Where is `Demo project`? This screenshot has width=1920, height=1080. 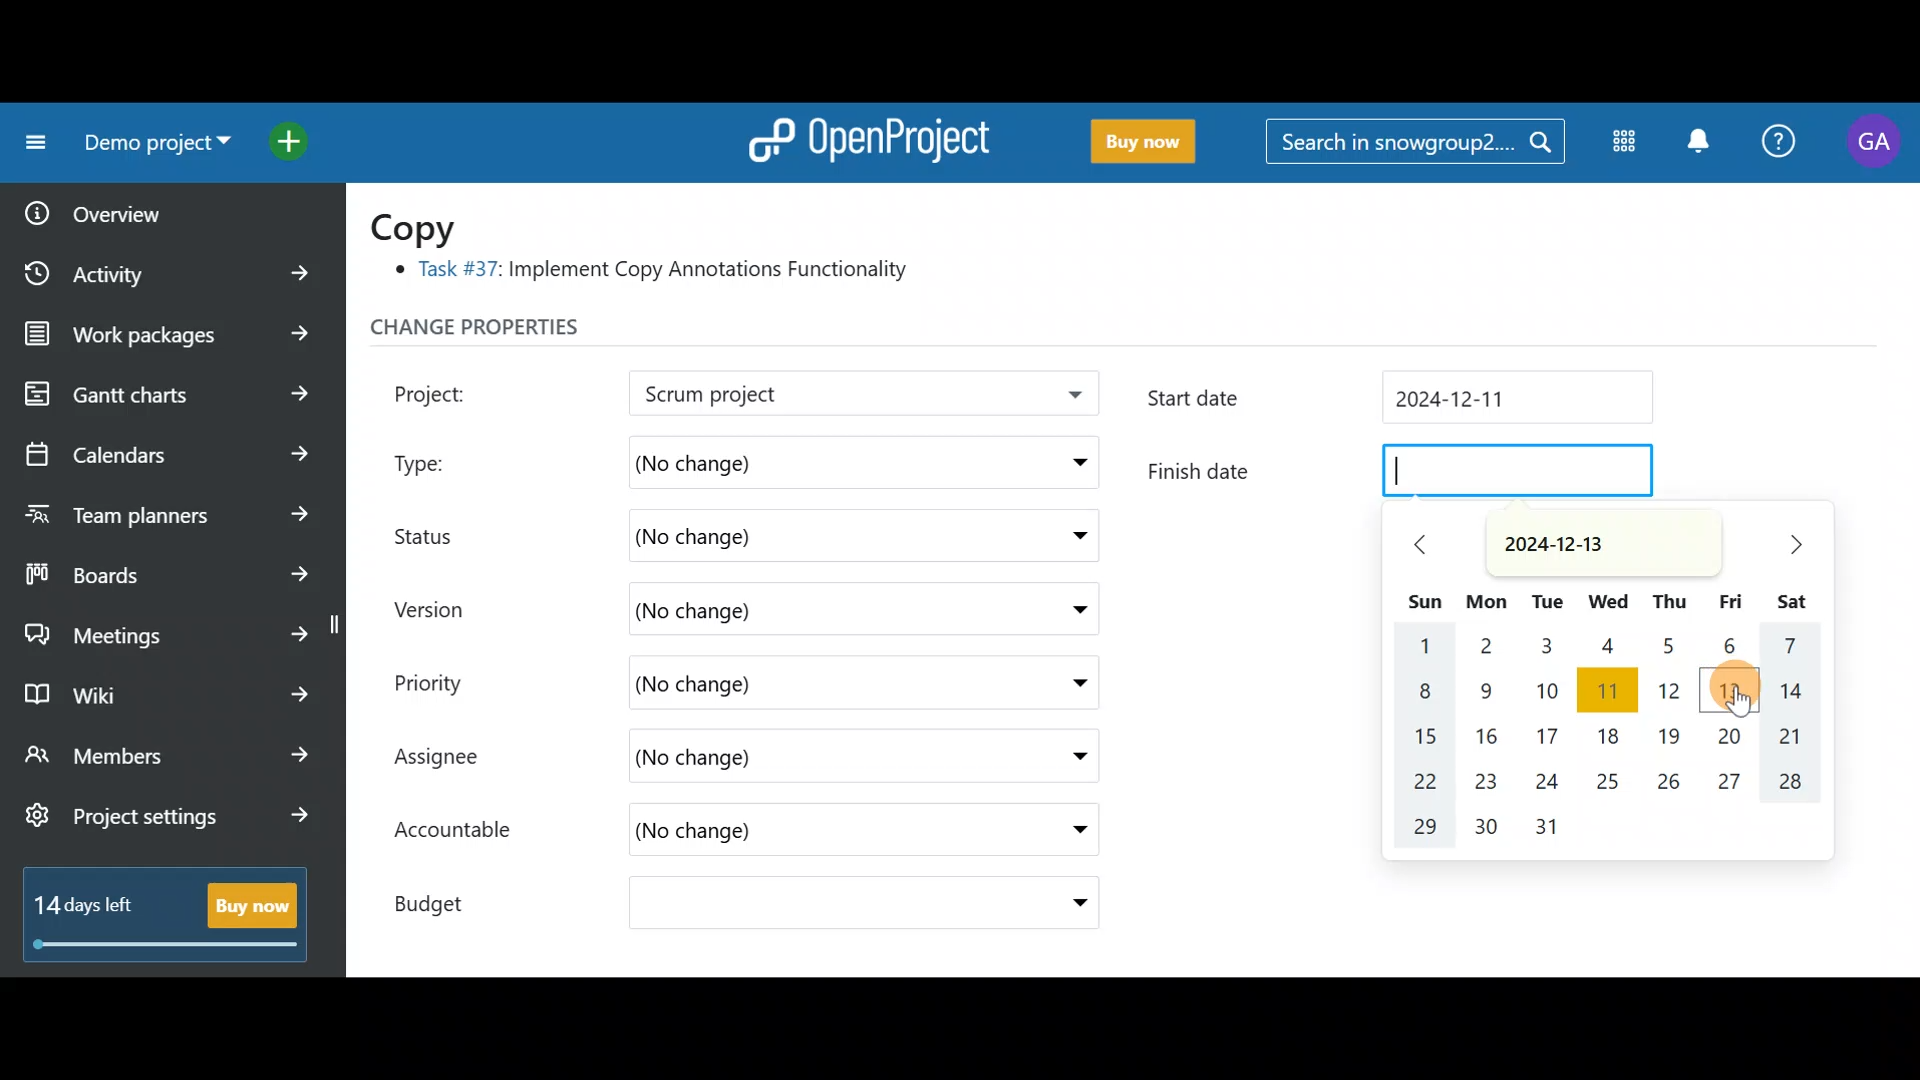 Demo project is located at coordinates (805, 395).